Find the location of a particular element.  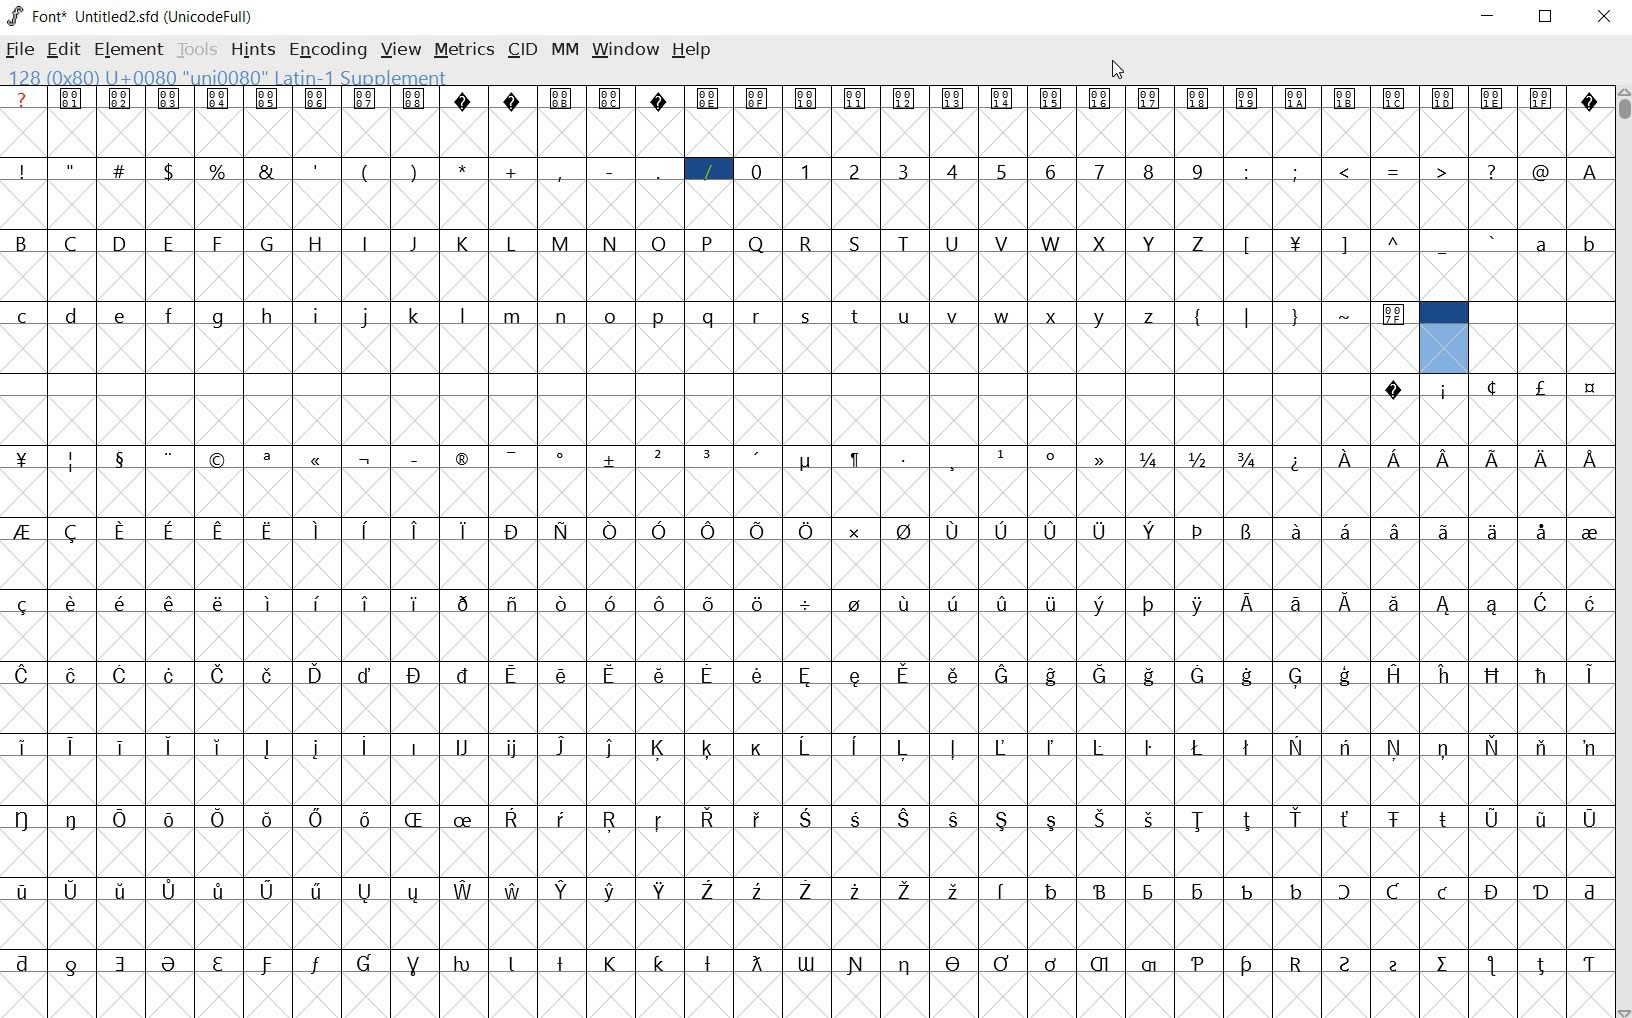

( is located at coordinates (366, 170).